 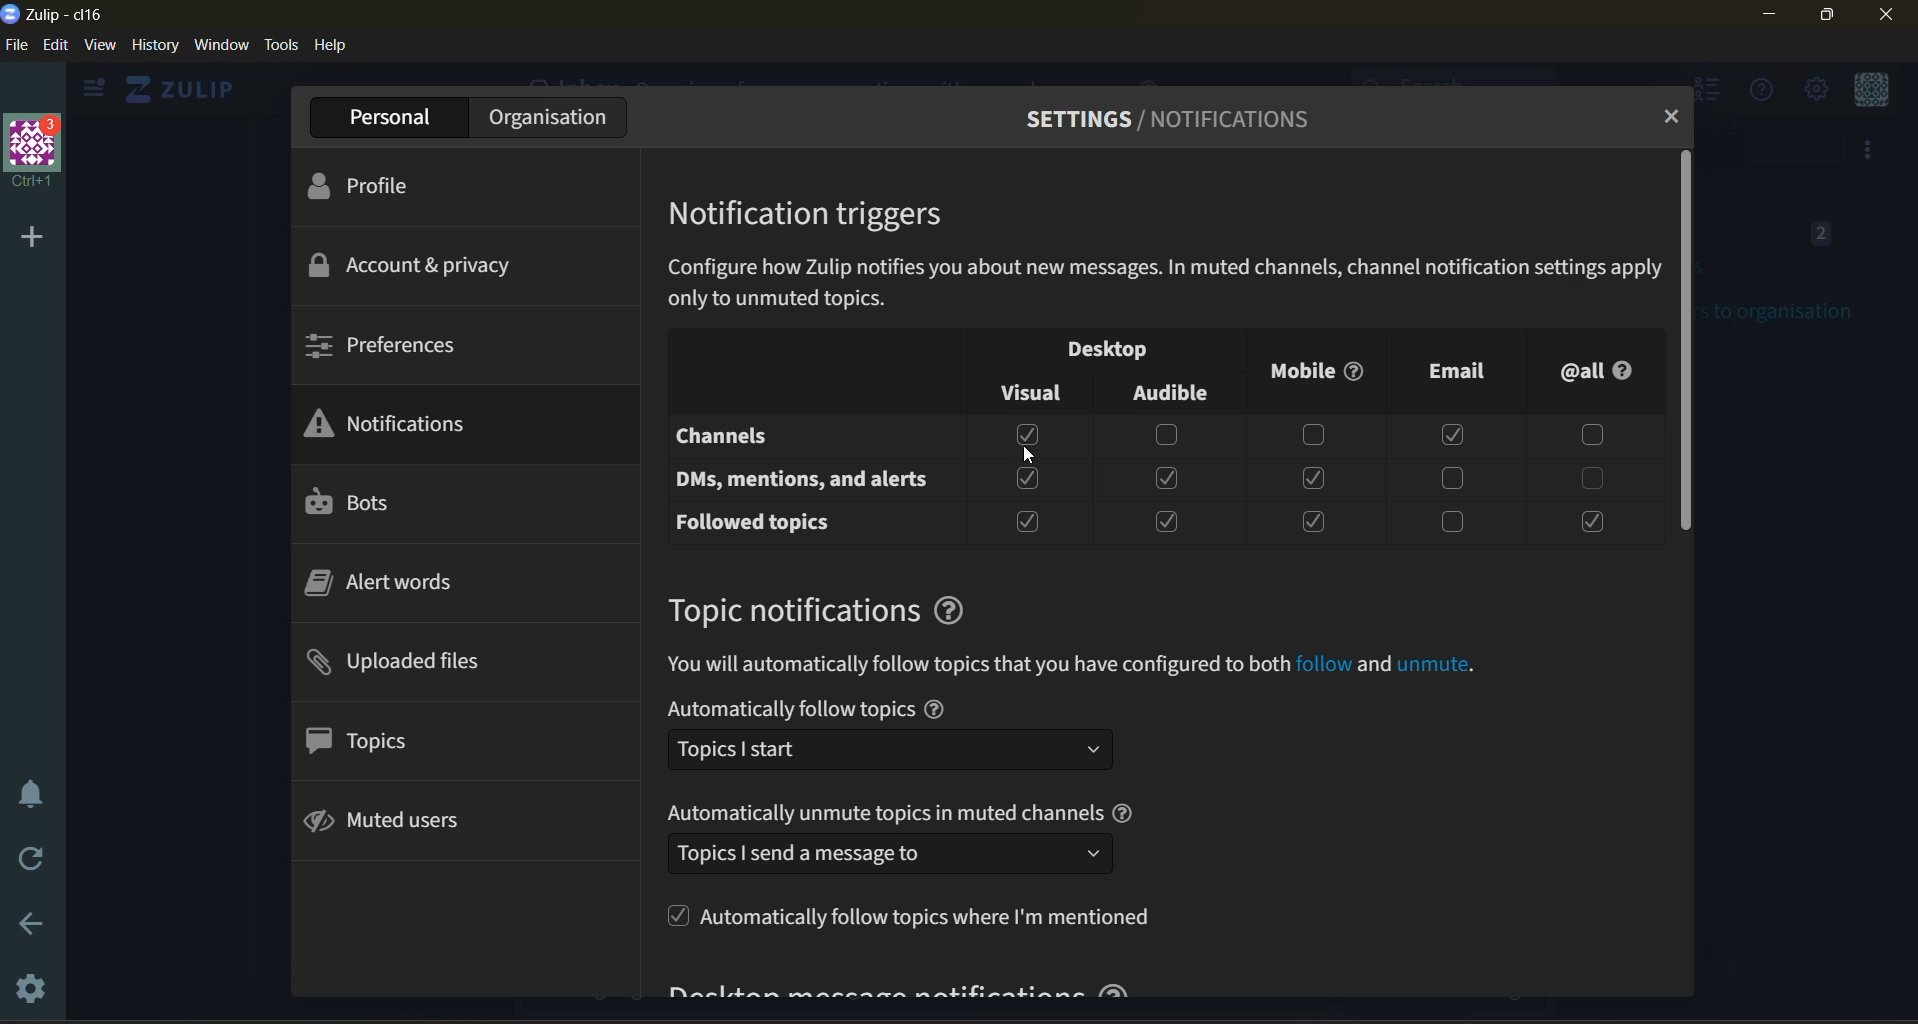 I want to click on topic notifications, so click(x=790, y=610).